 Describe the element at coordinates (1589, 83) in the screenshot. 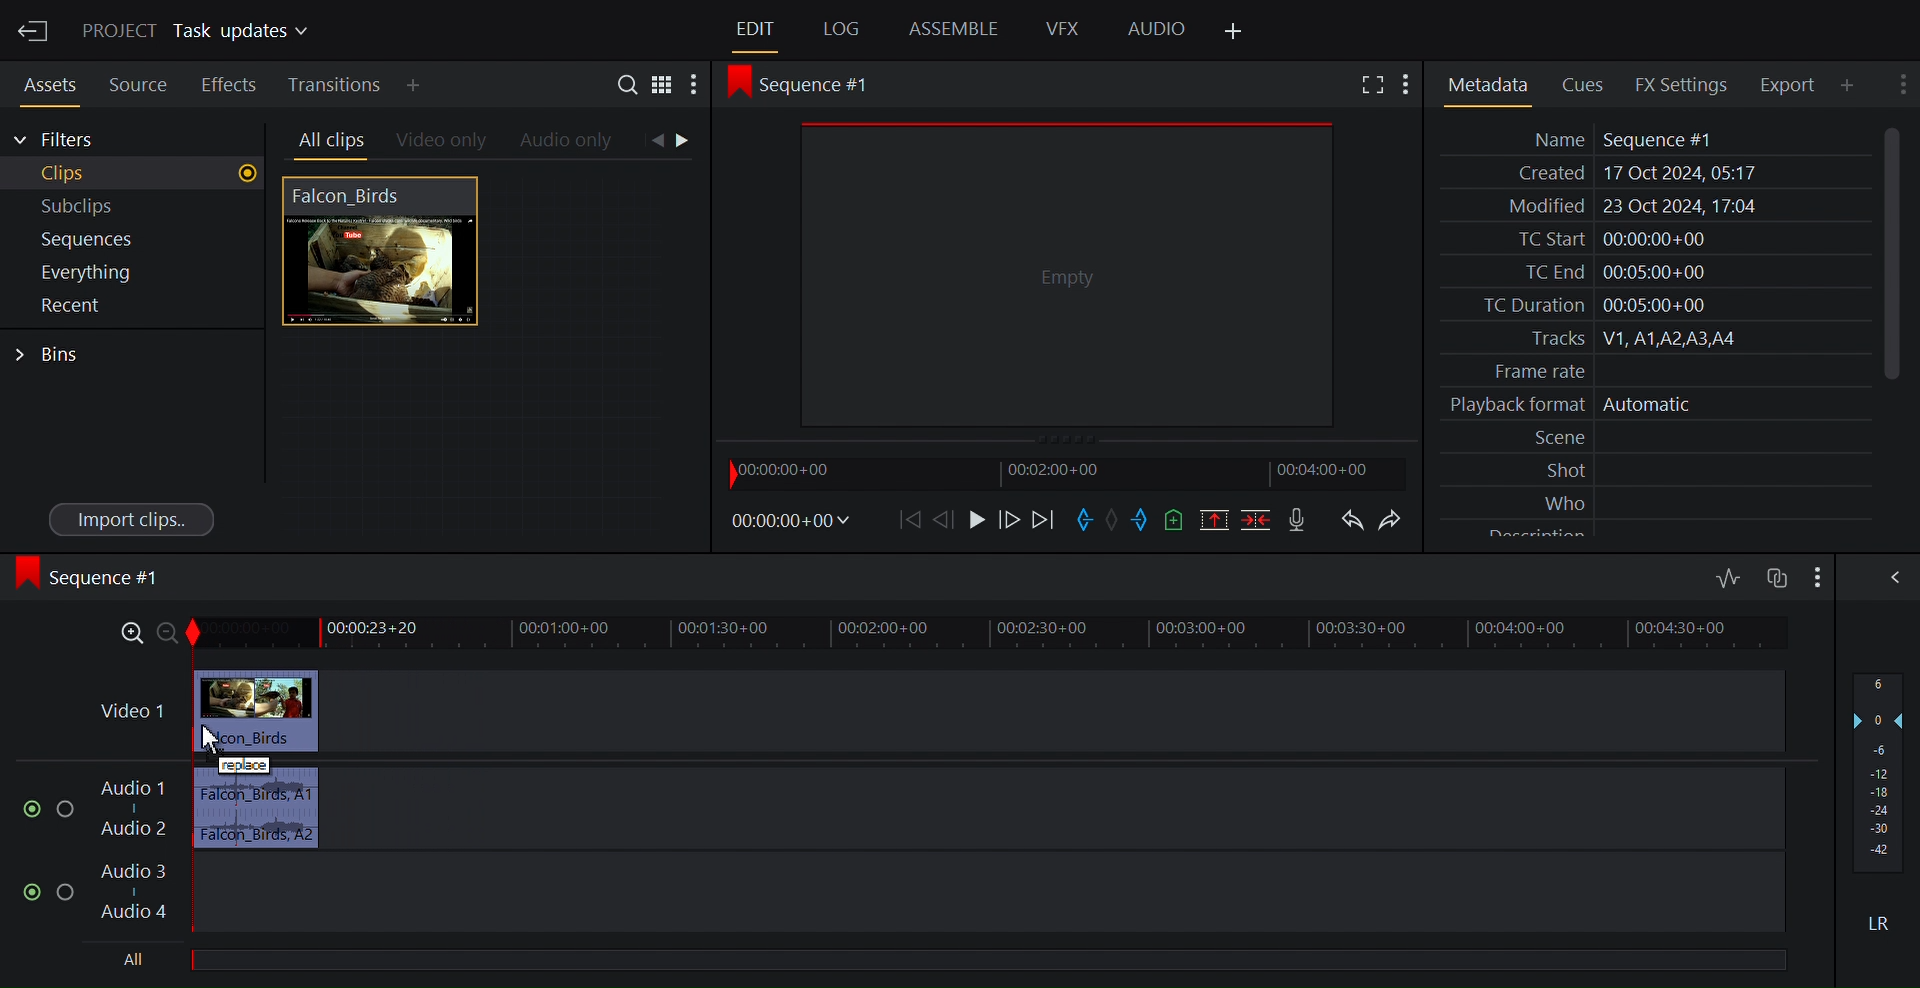

I see `Cues` at that location.